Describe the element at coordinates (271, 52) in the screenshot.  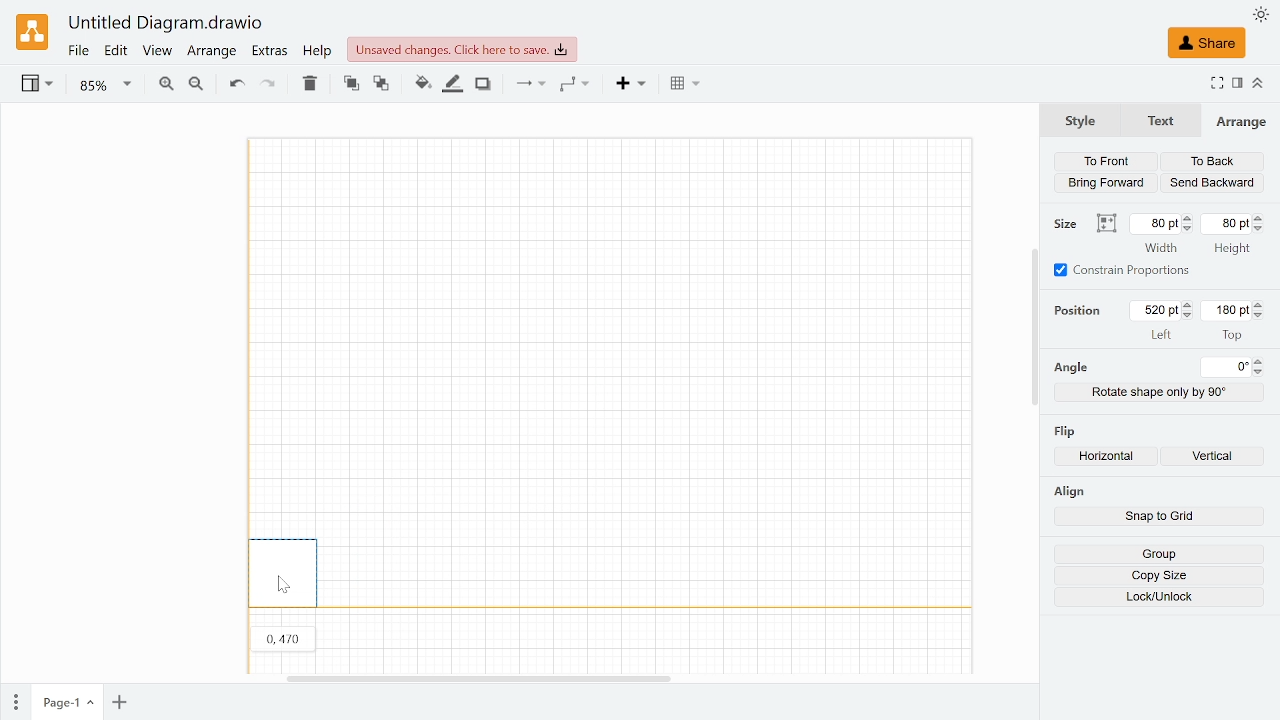
I see `Extras` at that location.